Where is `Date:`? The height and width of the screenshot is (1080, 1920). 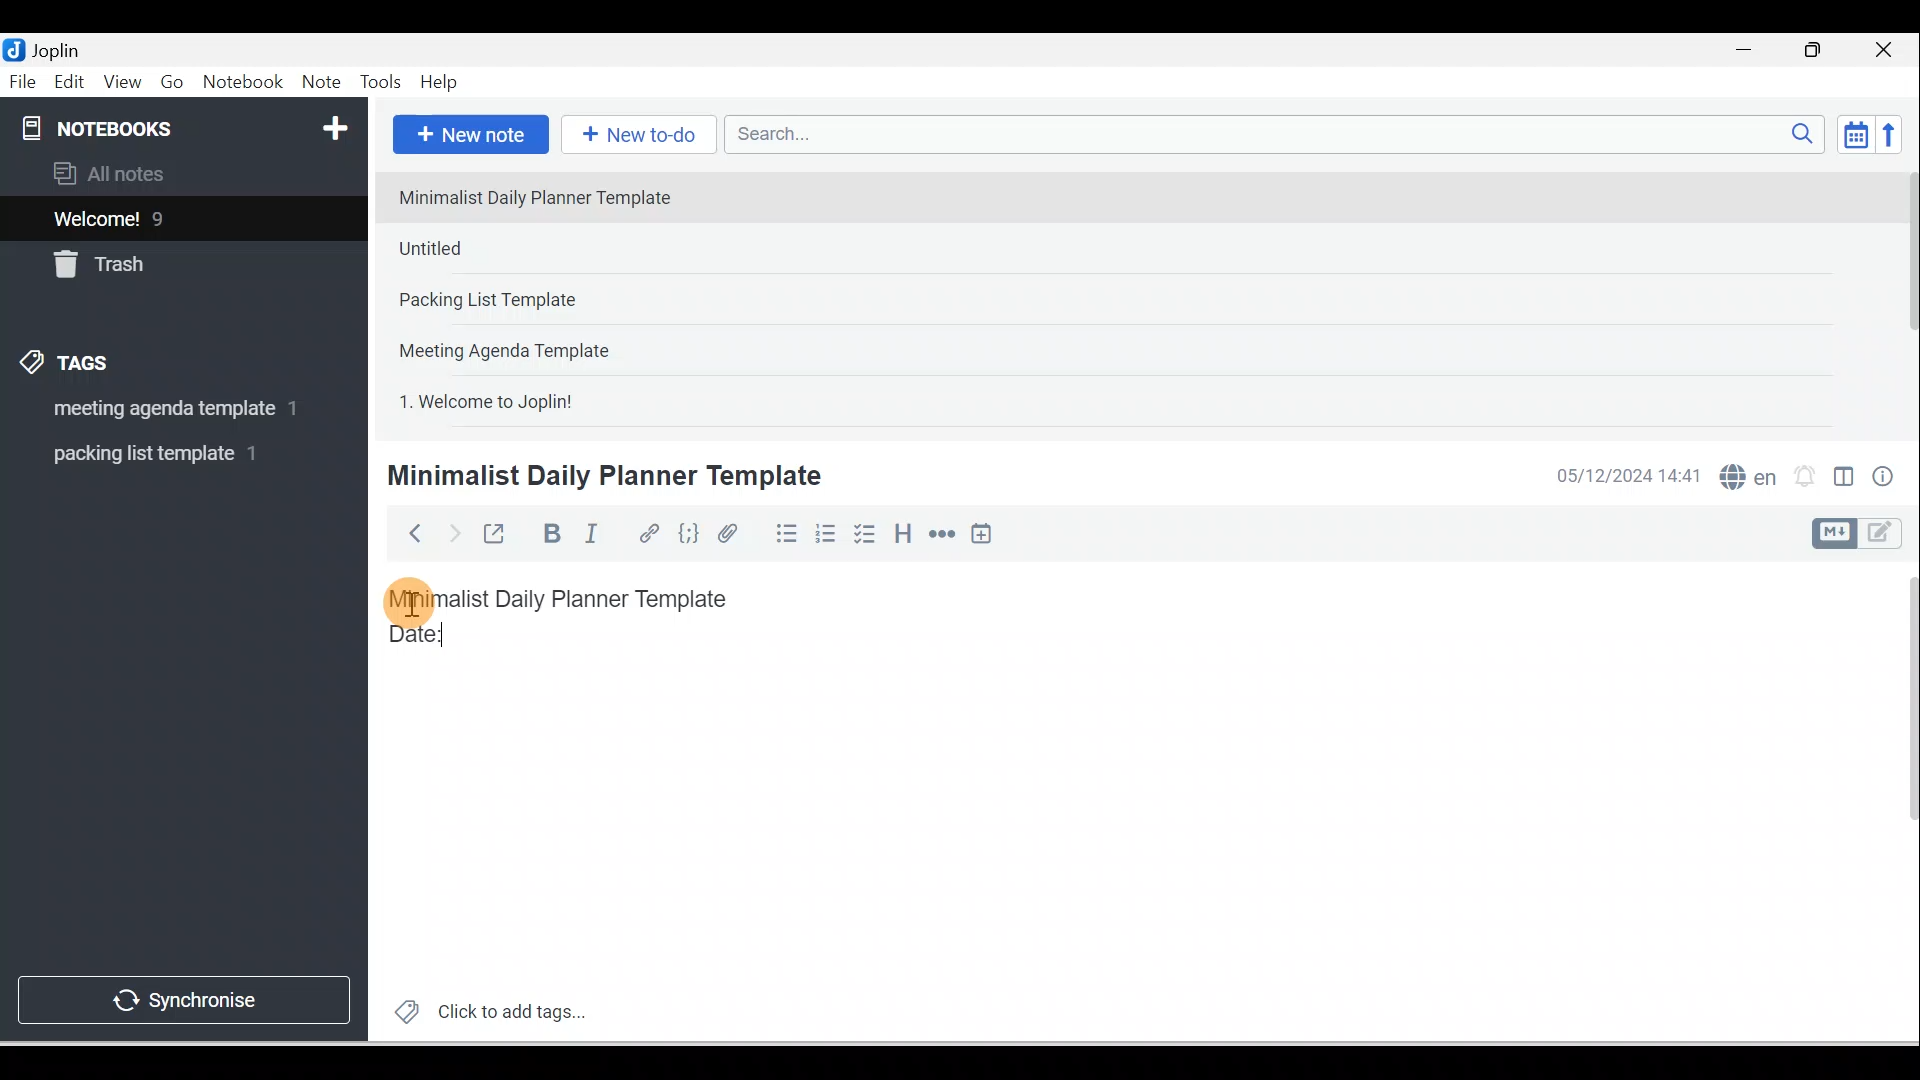
Date: is located at coordinates (473, 643).